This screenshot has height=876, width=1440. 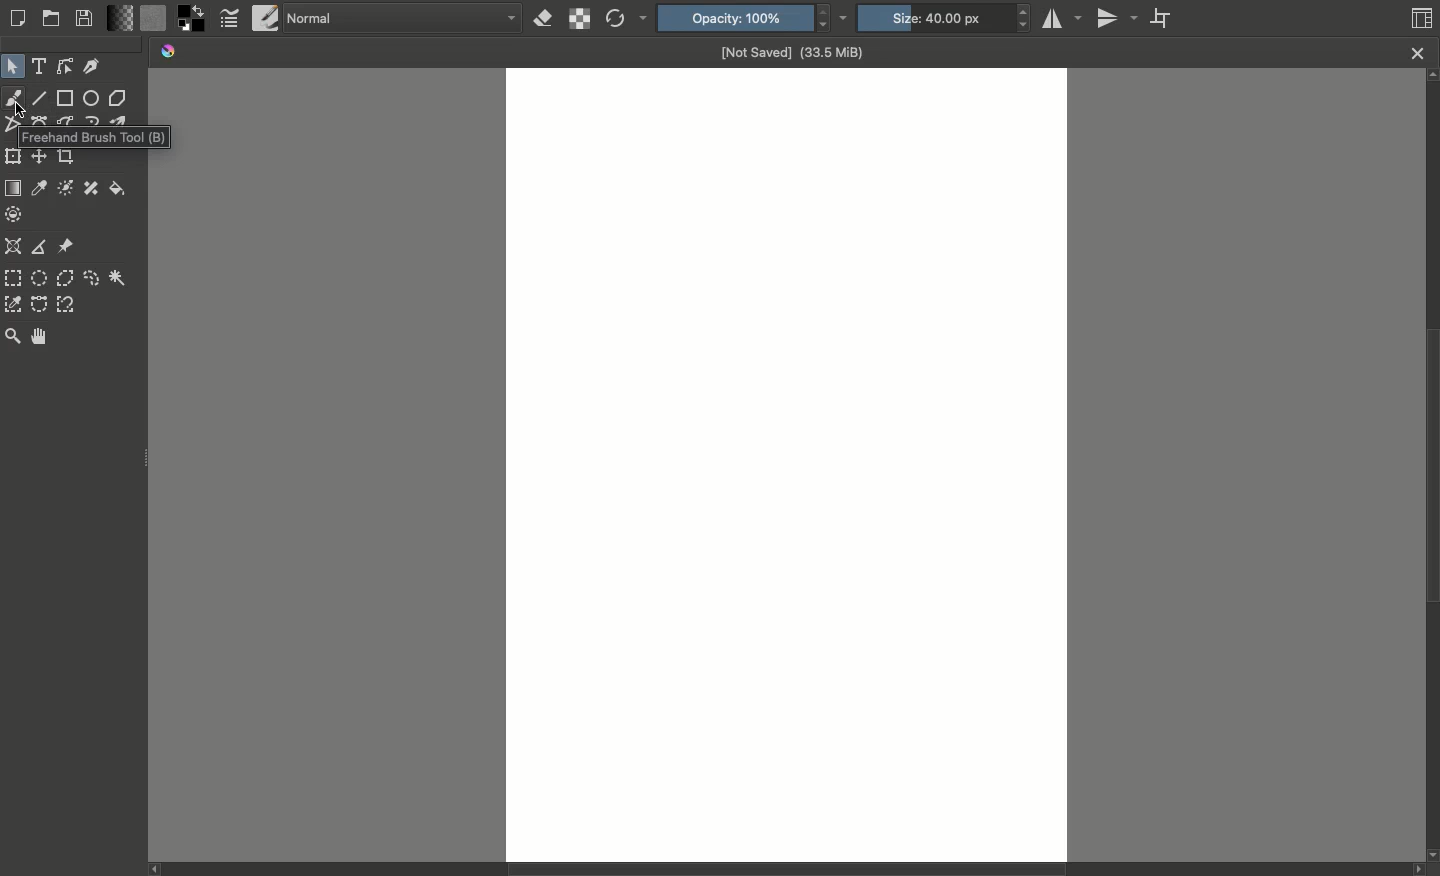 What do you see at coordinates (40, 187) in the screenshot?
I see `Sample color` at bounding box center [40, 187].